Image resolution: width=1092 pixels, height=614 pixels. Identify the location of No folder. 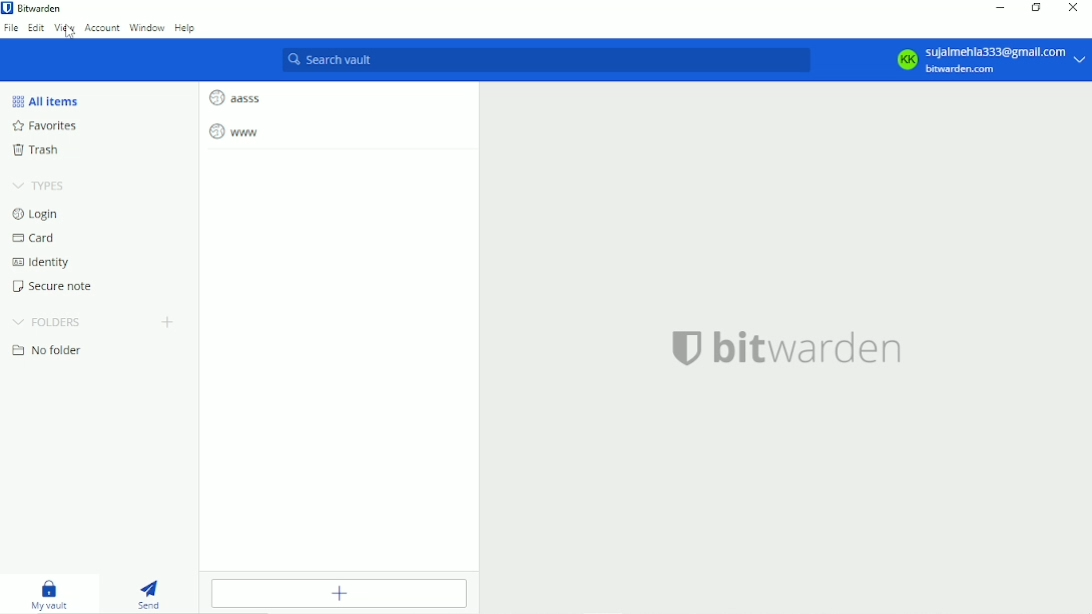
(48, 350).